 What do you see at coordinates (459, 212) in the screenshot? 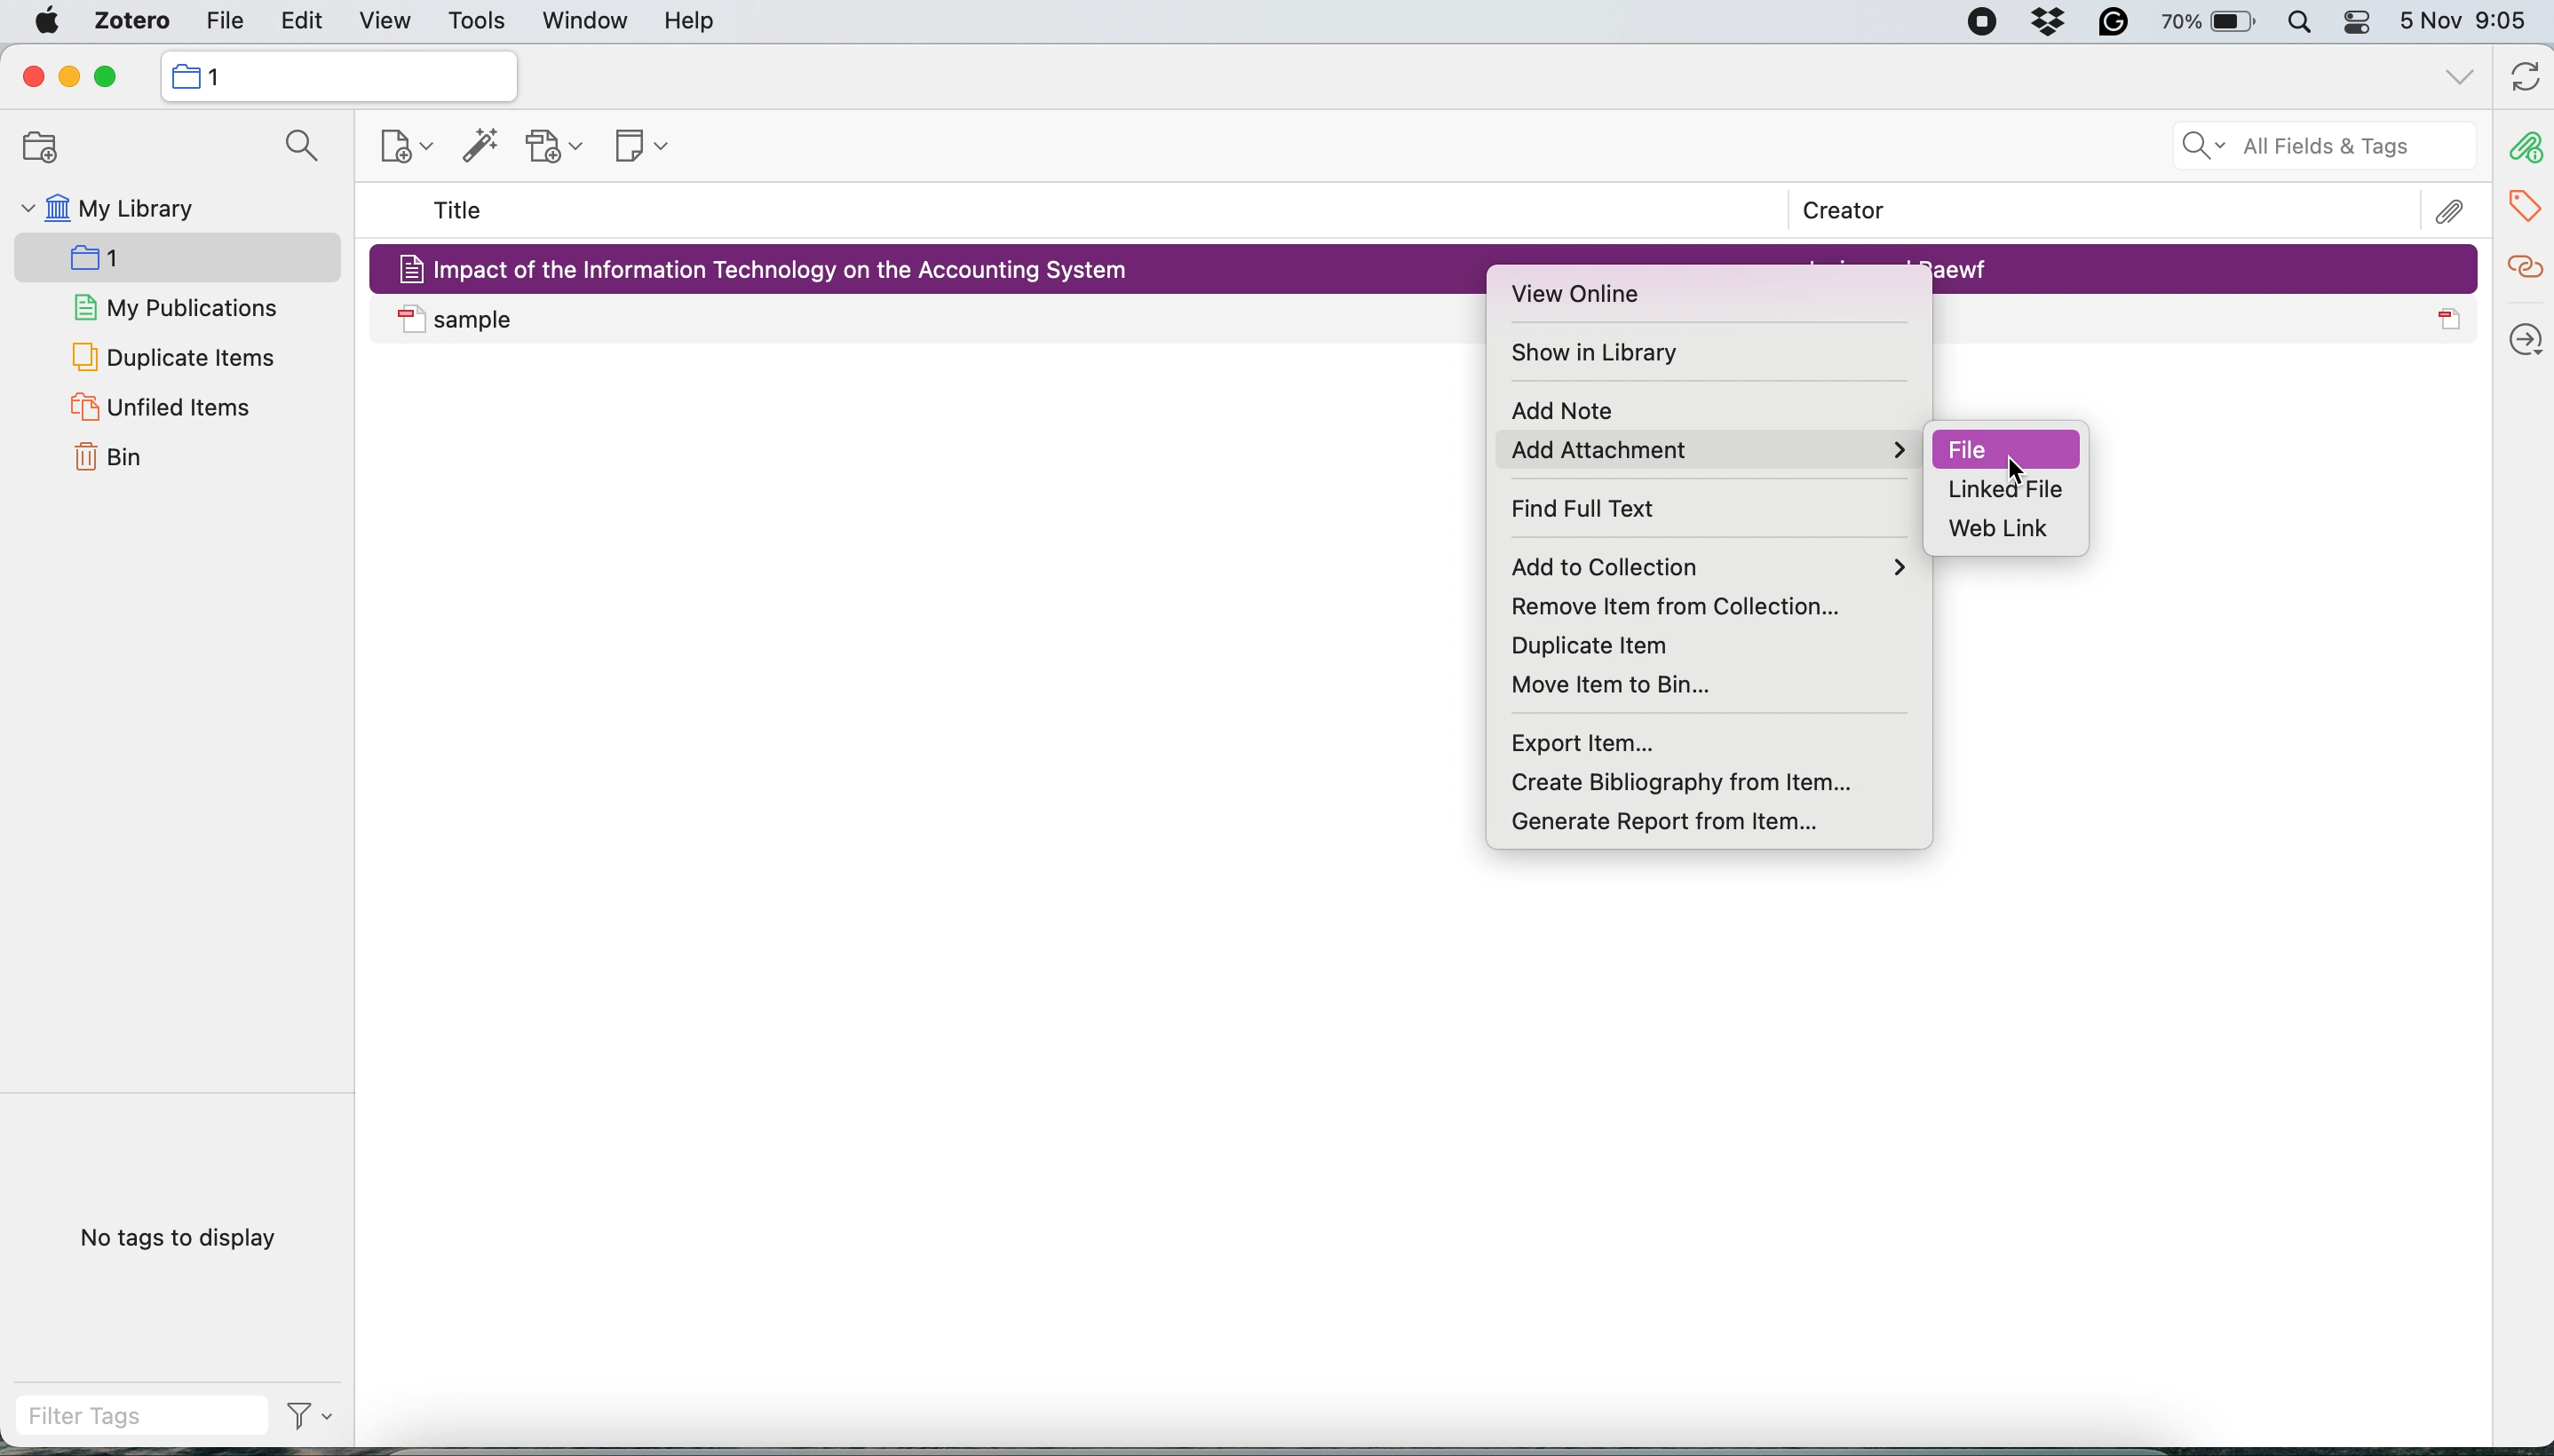
I see `title` at bounding box center [459, 212].